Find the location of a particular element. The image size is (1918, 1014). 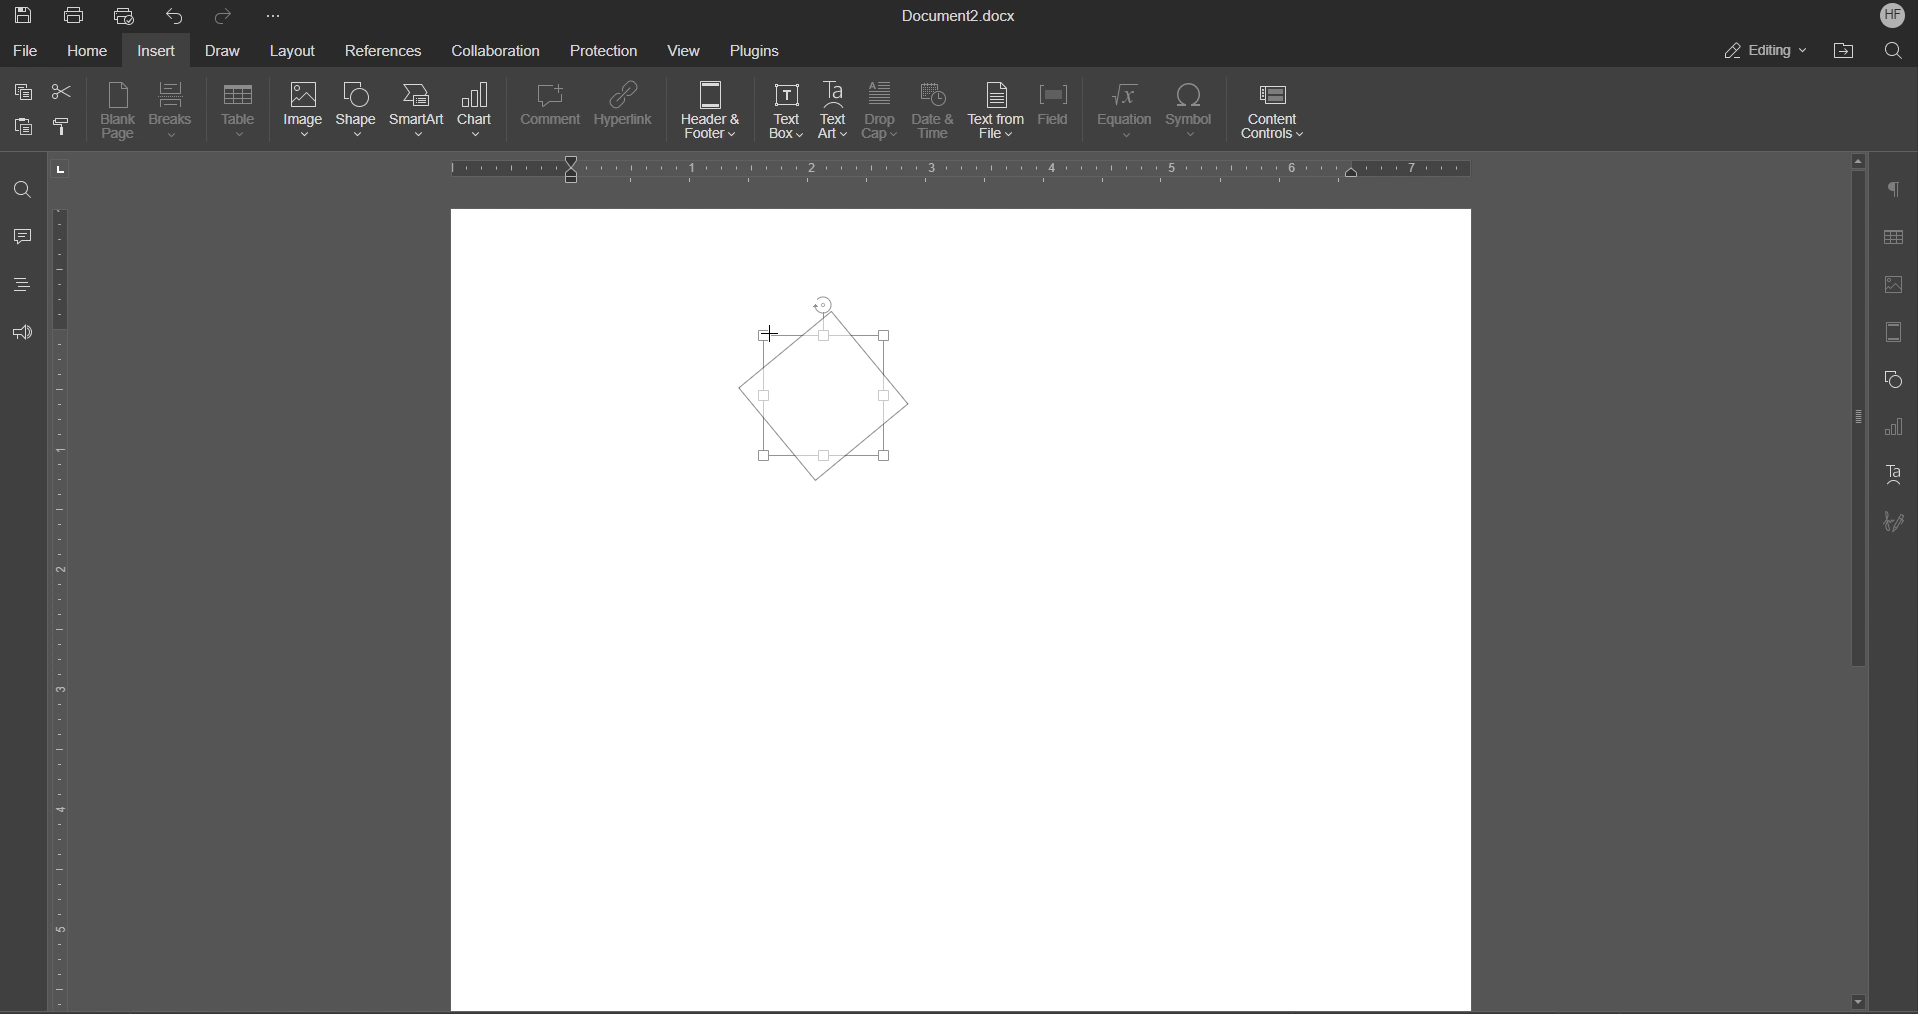

More is located at coordinates (274, 14).